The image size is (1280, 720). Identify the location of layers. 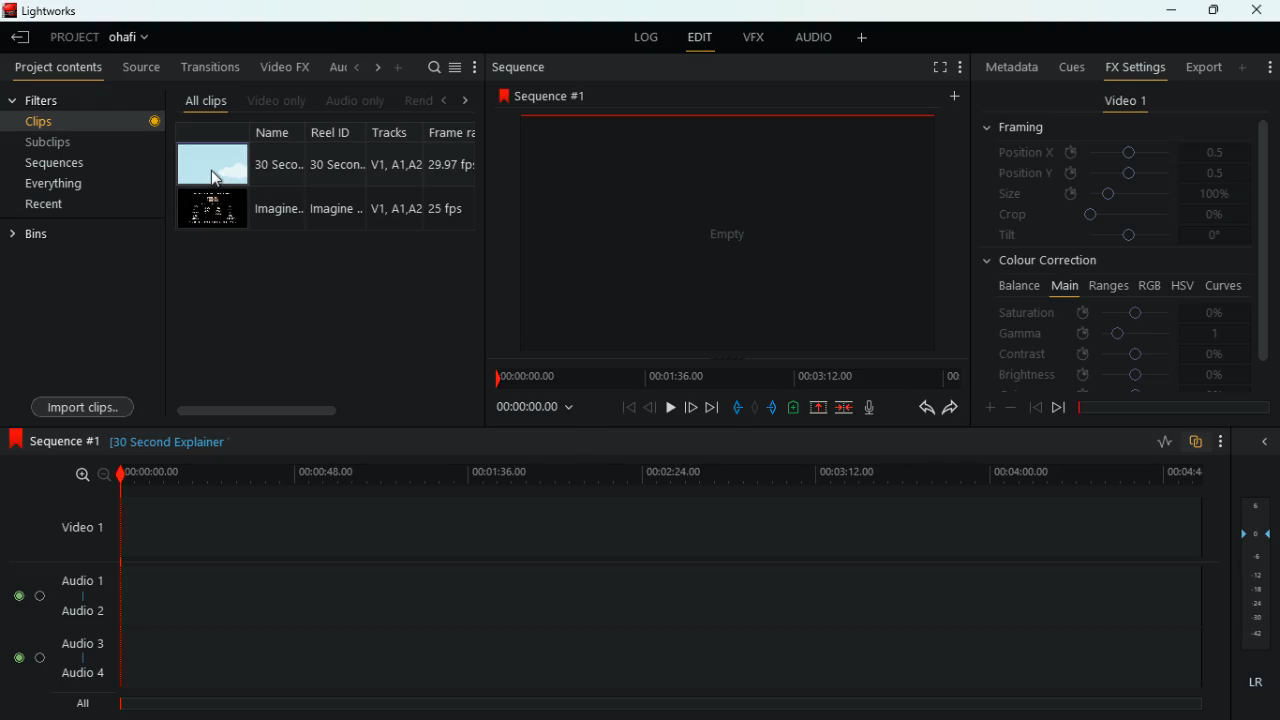
(1253, 570).